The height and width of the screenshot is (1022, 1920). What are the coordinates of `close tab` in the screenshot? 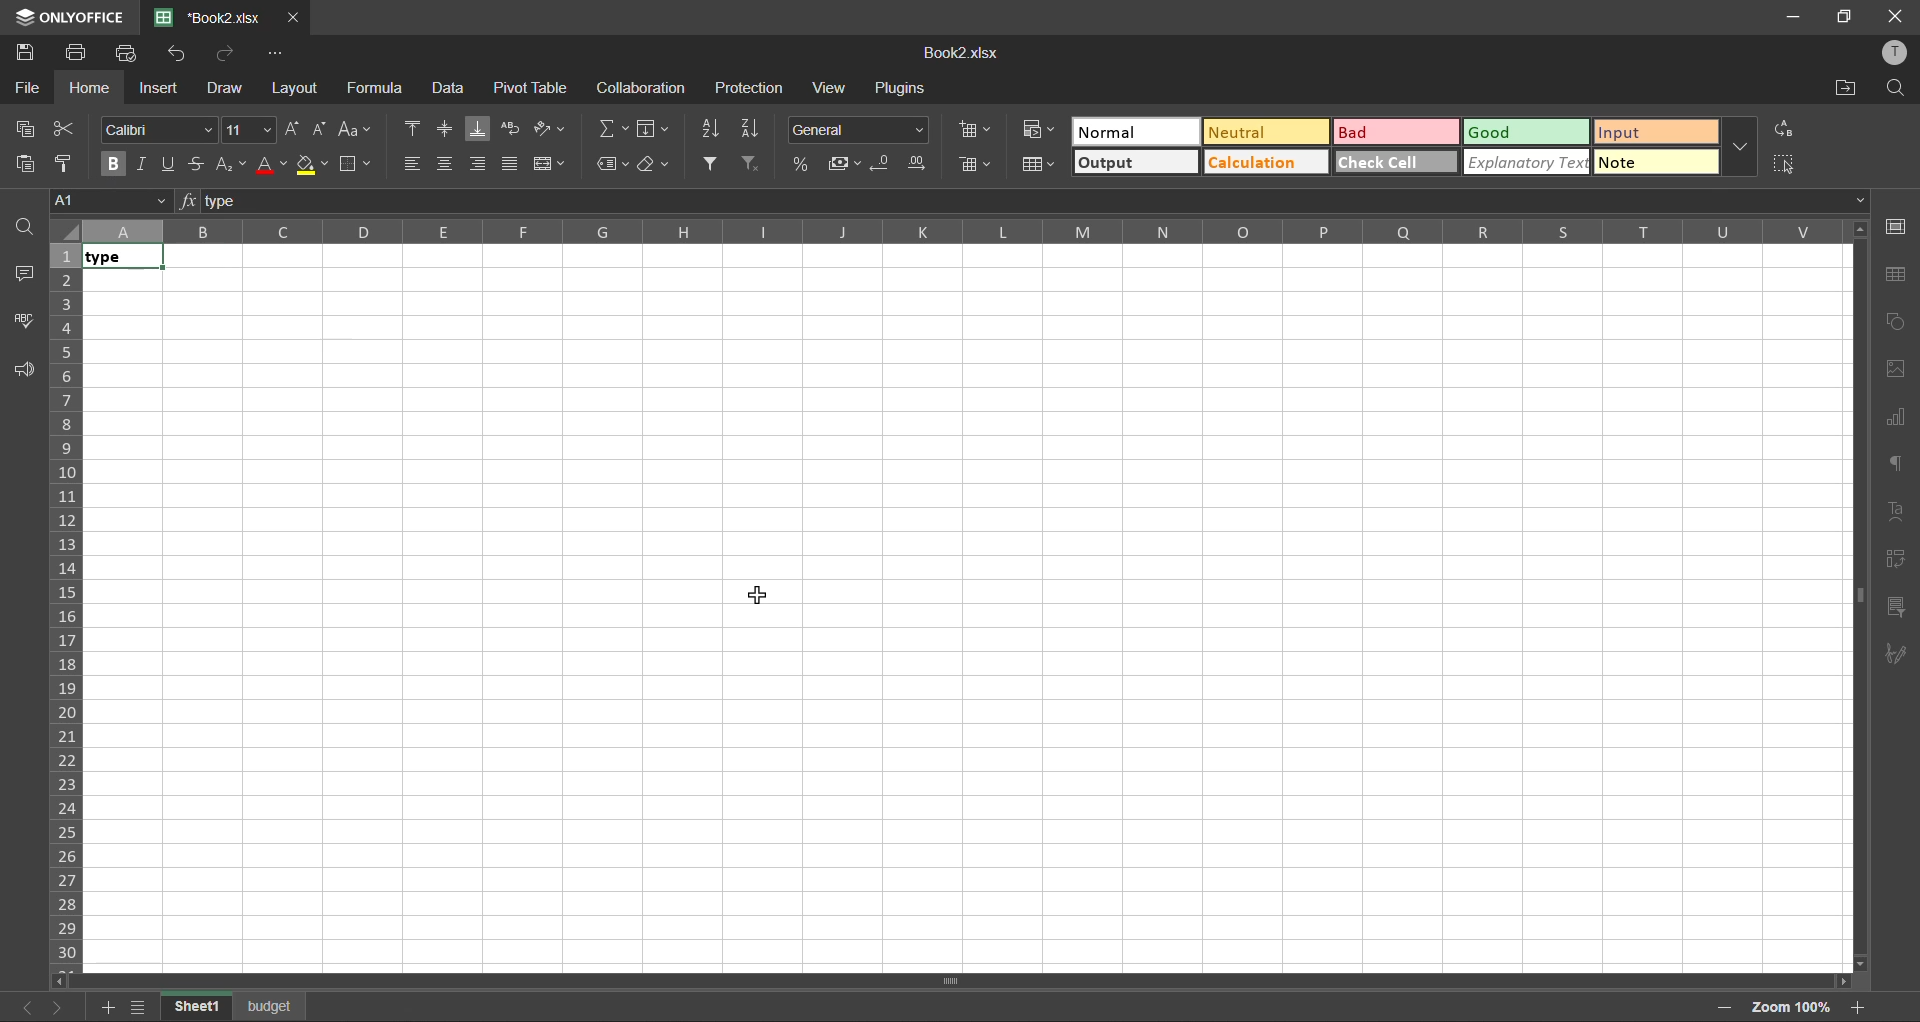 It's located at (295, 15).